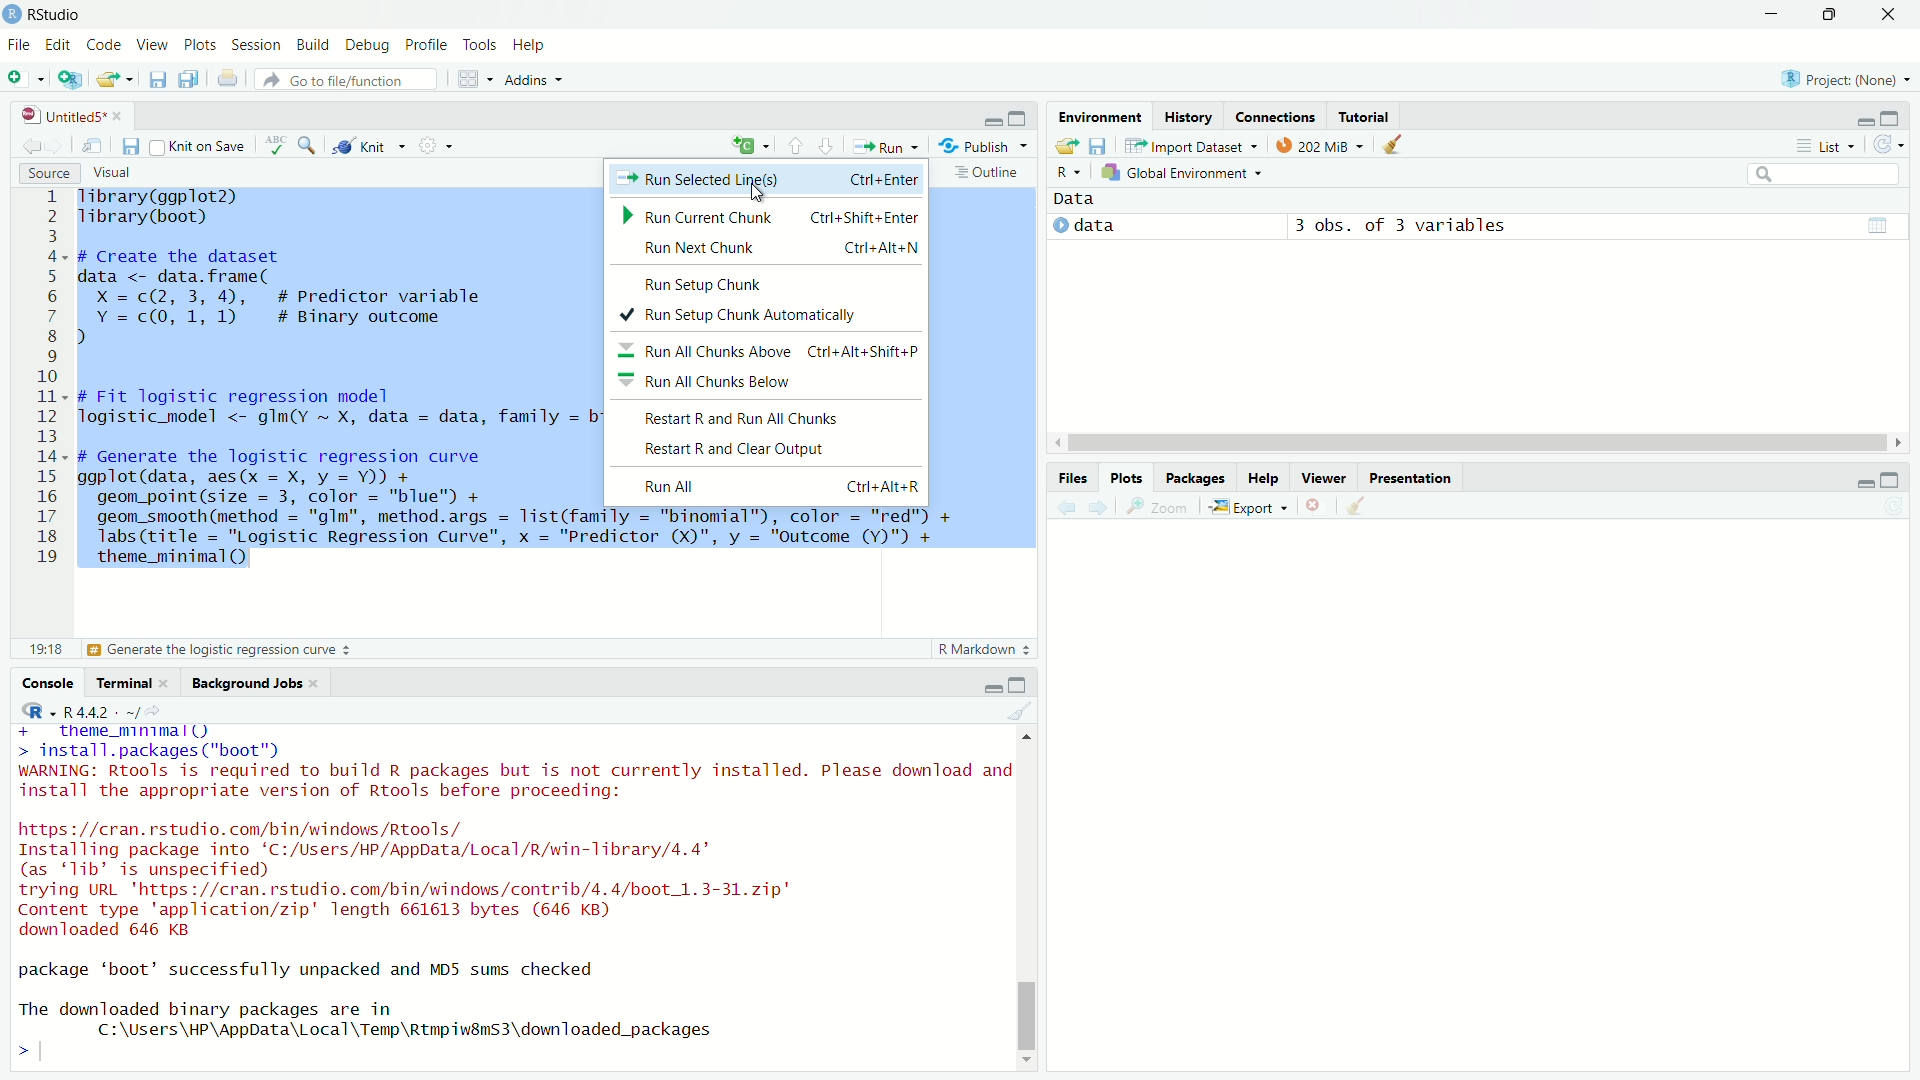 The height and width of the screenshot is (1080, 1920). What do you see at coordinates (369, 145) in the screenshot?
I see `Knit` at bounding box center [369, 145].